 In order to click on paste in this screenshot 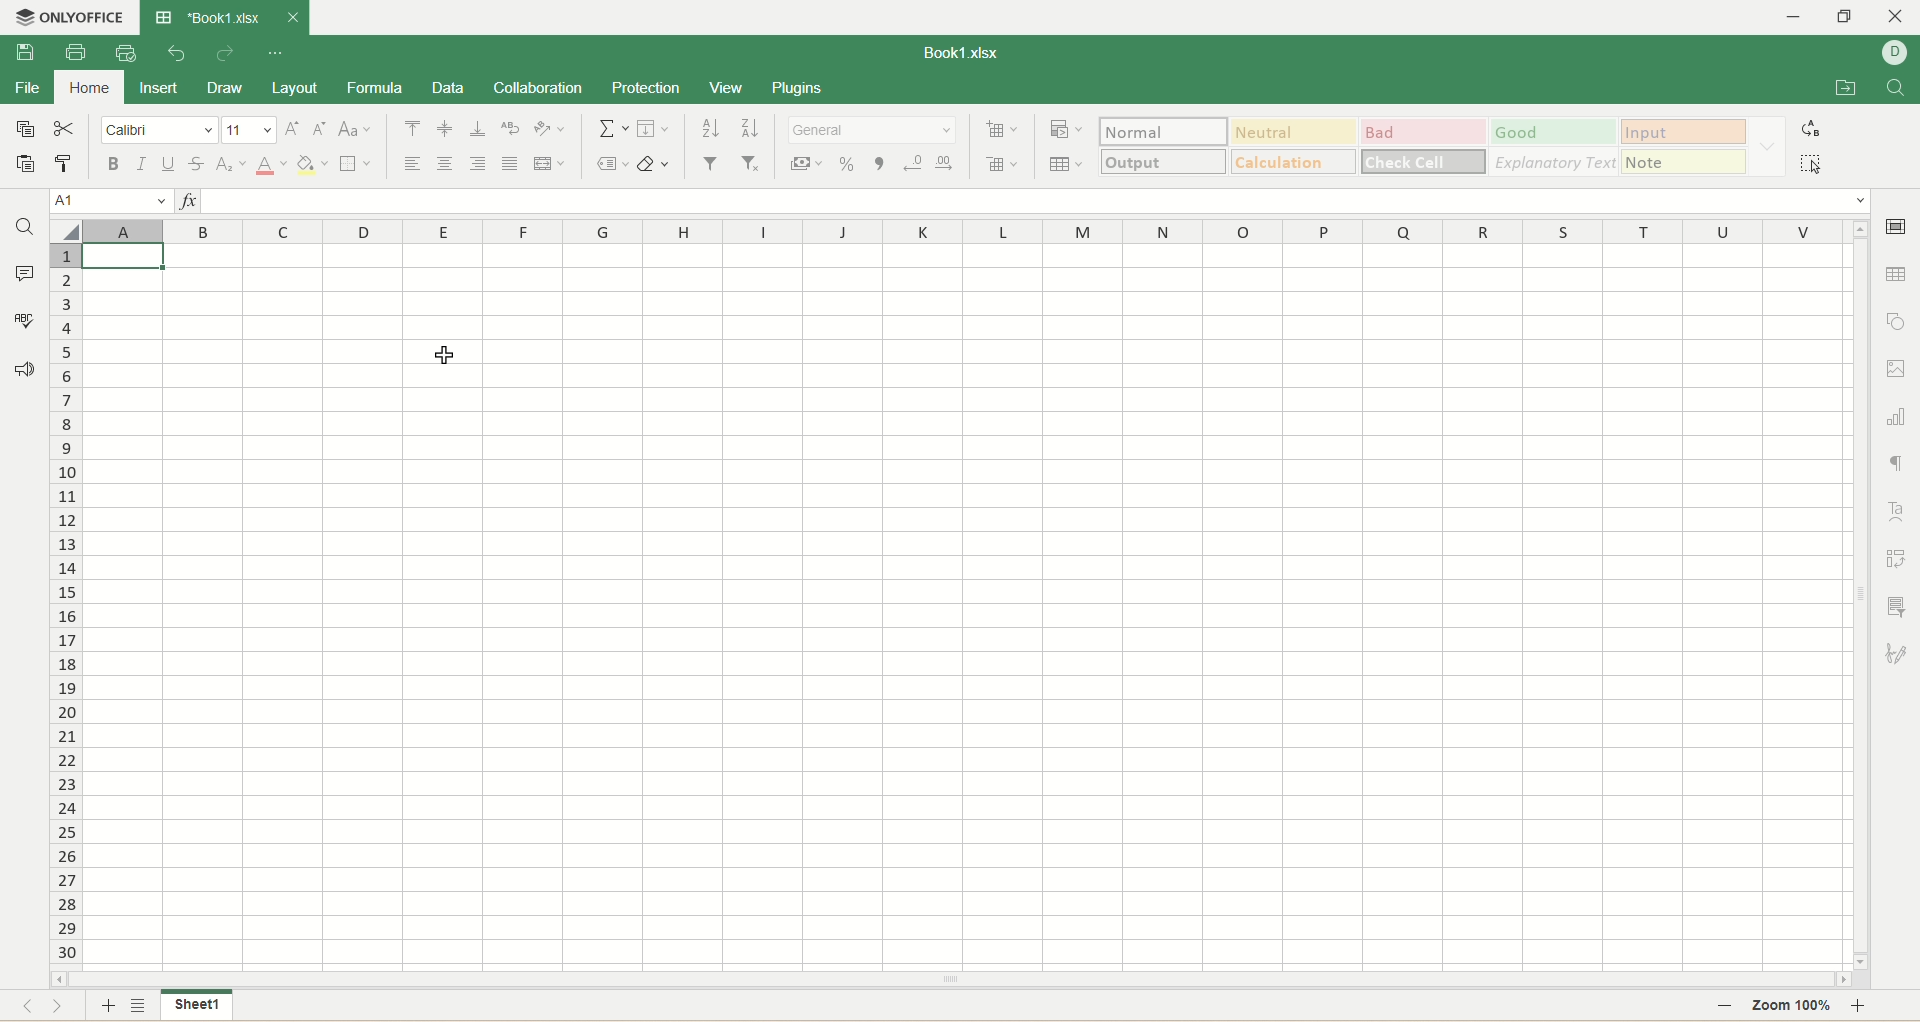, I will do `click(26, 166)`.